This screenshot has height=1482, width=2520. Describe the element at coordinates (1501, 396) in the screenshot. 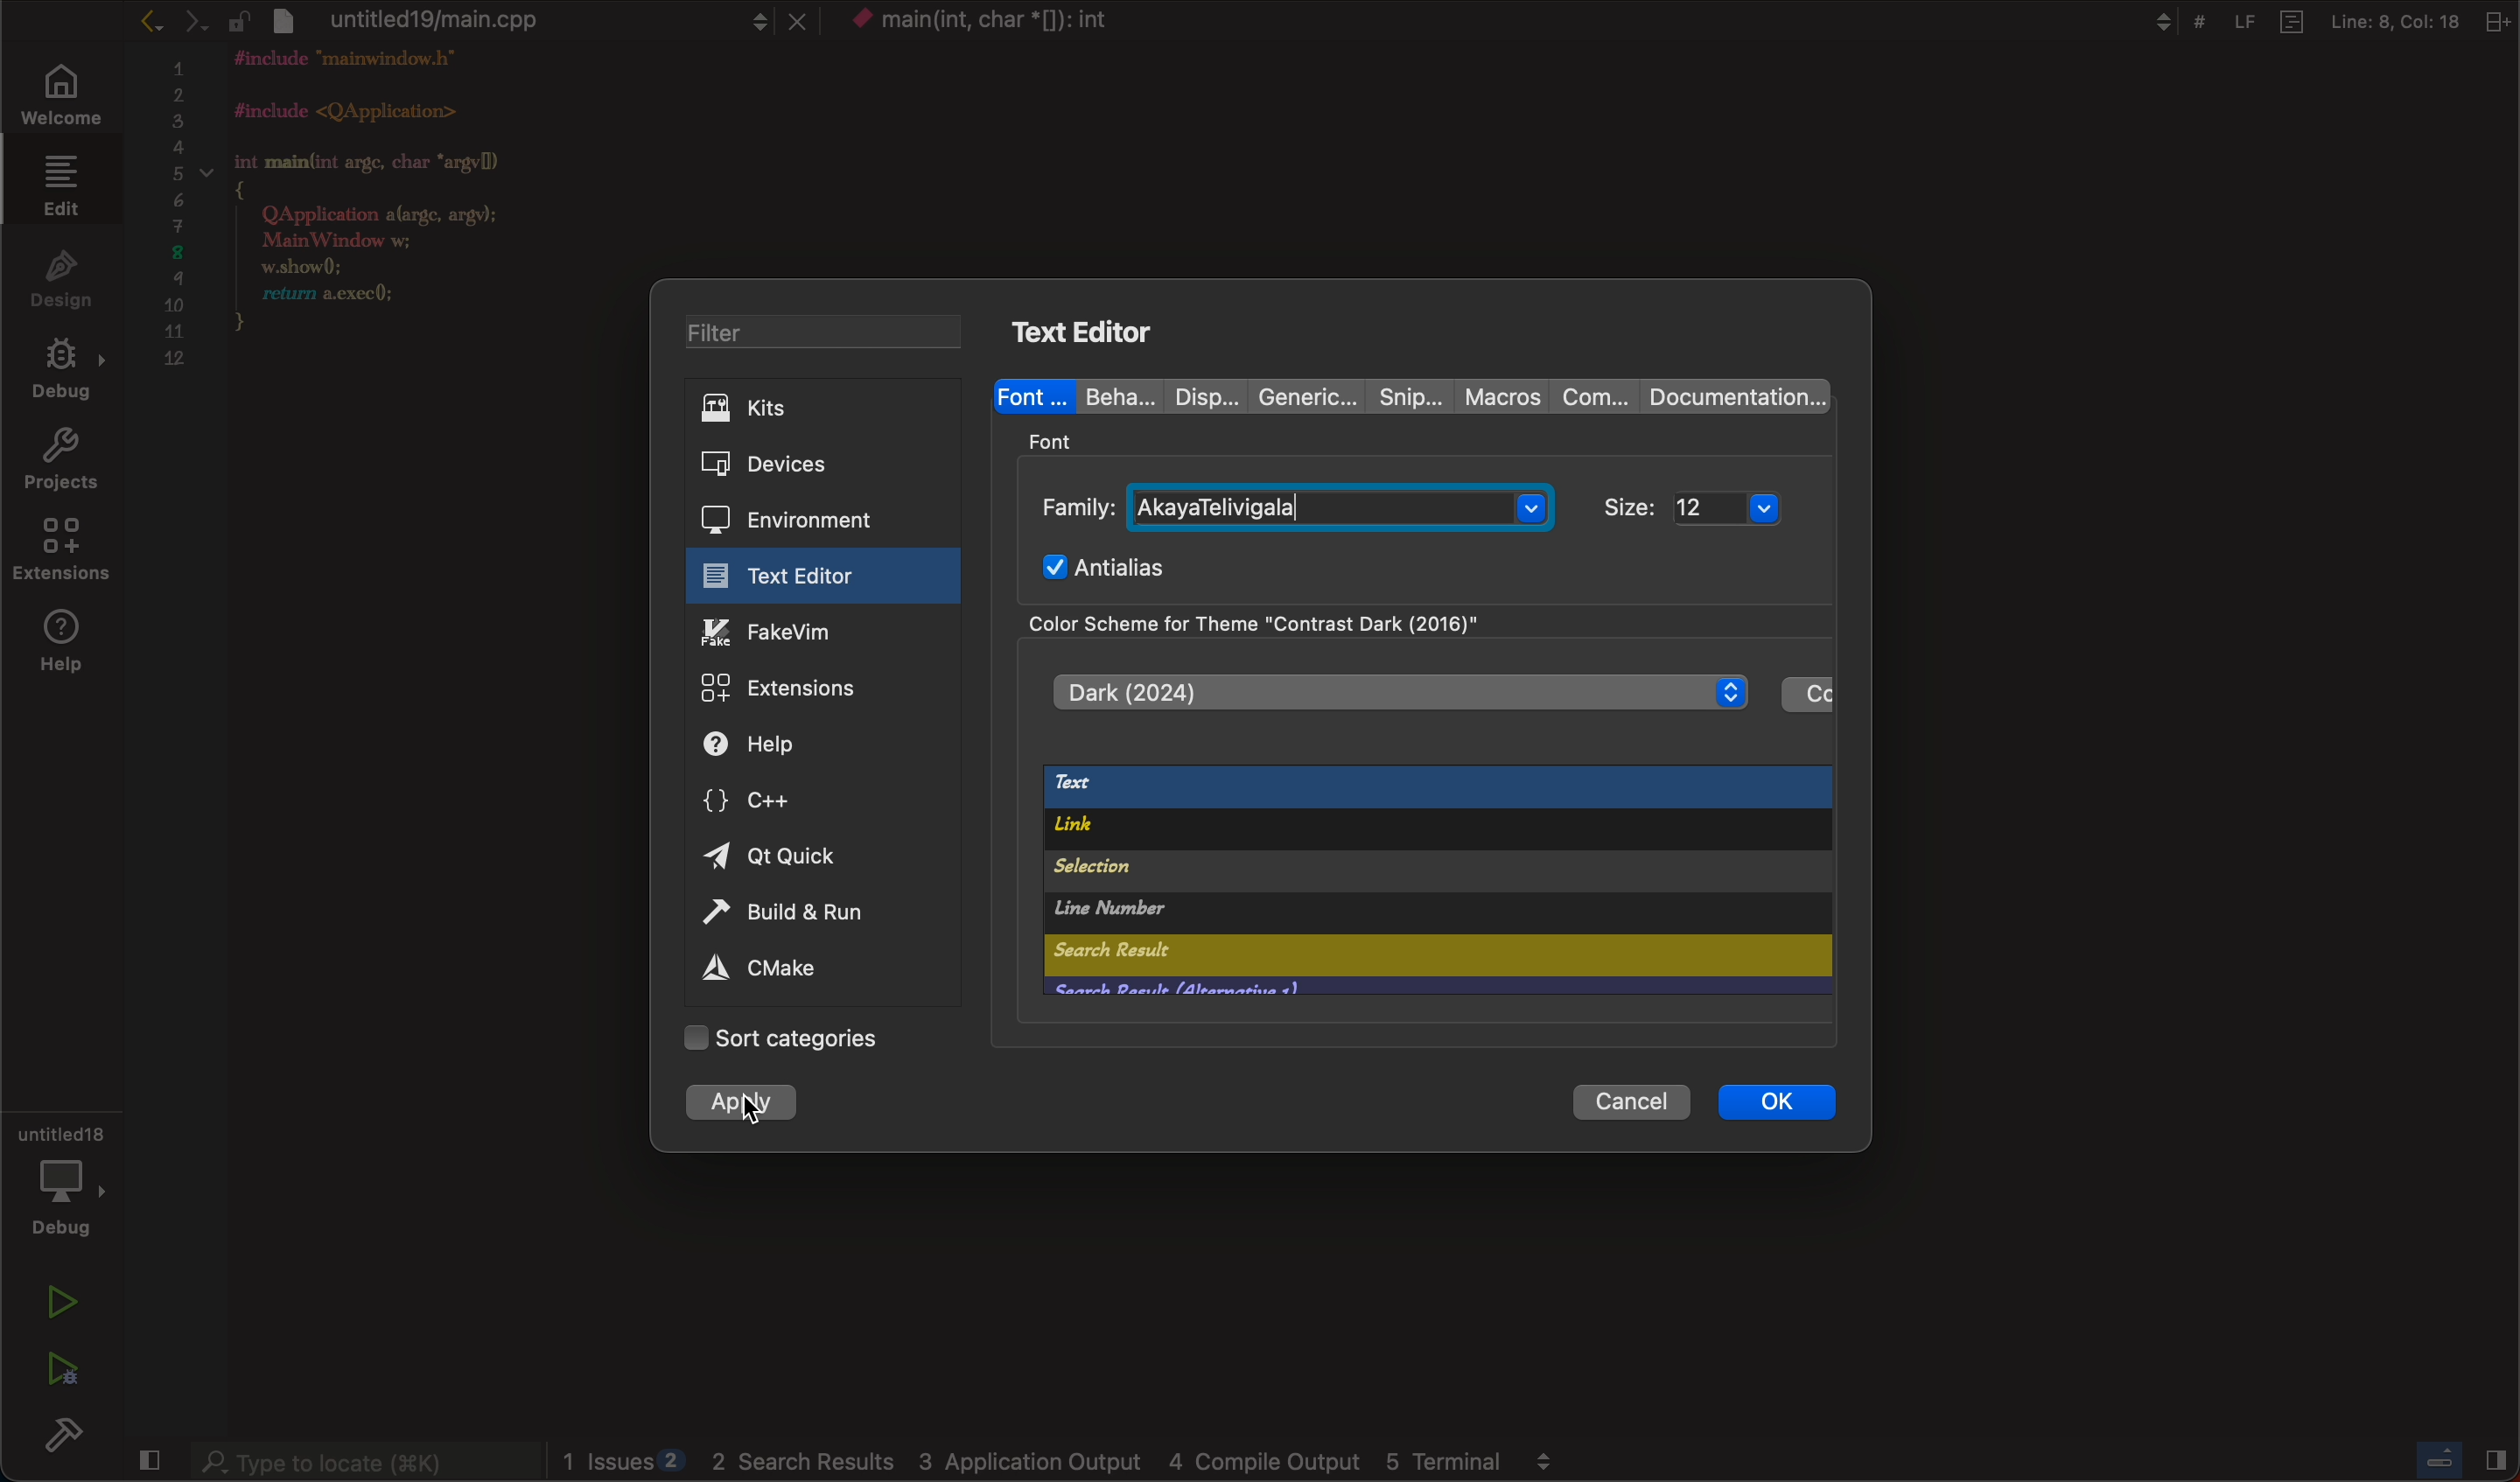

I see `macros` at that location.